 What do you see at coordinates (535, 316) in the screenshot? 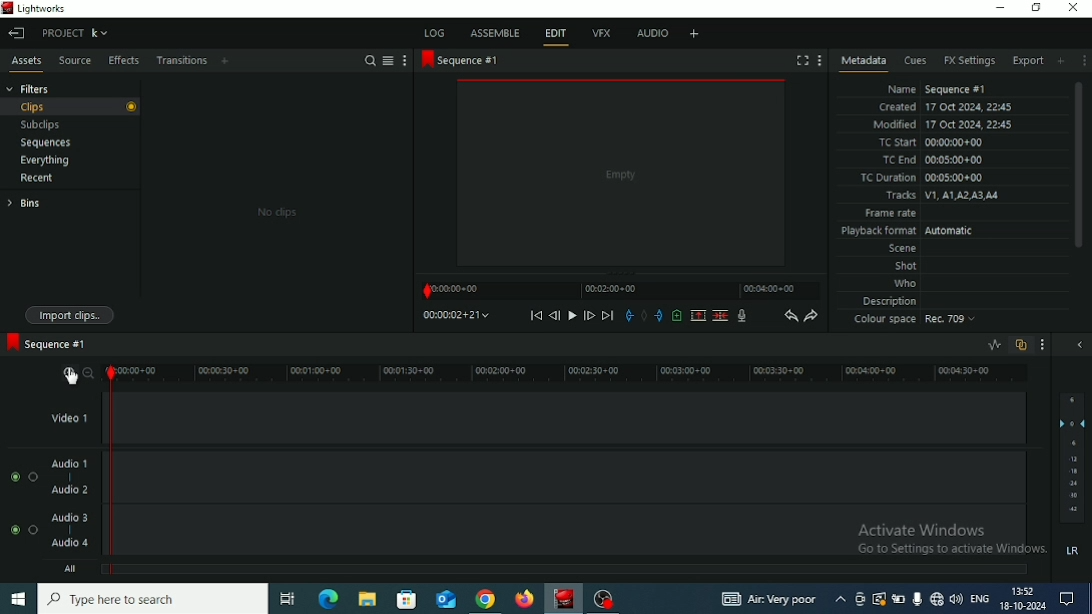
I see `Move backward` at bounding box center [535, 316].